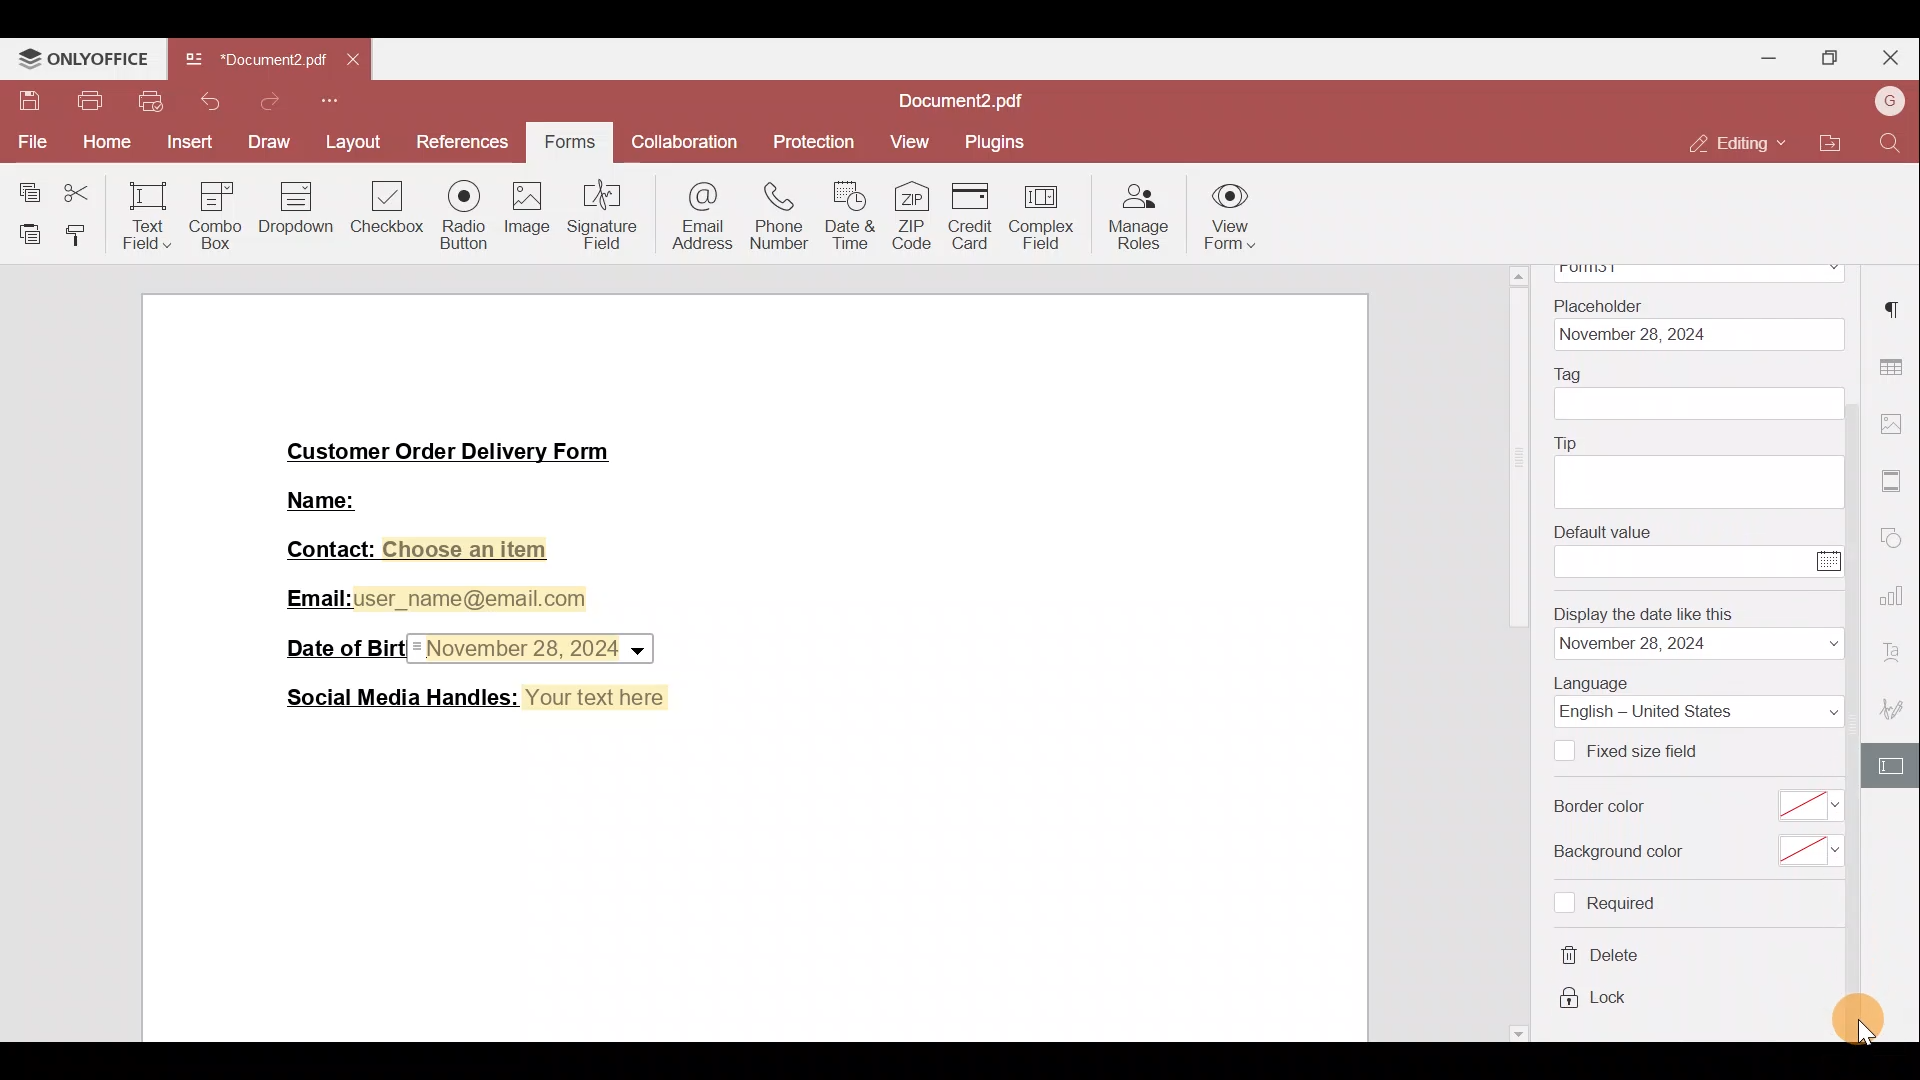 Image resolution: width=1920 pixels, height=1080 pixels. What do you see at coordinates (467, 143) in the screenshot?
I see `References` at bounding box center [467, 143].